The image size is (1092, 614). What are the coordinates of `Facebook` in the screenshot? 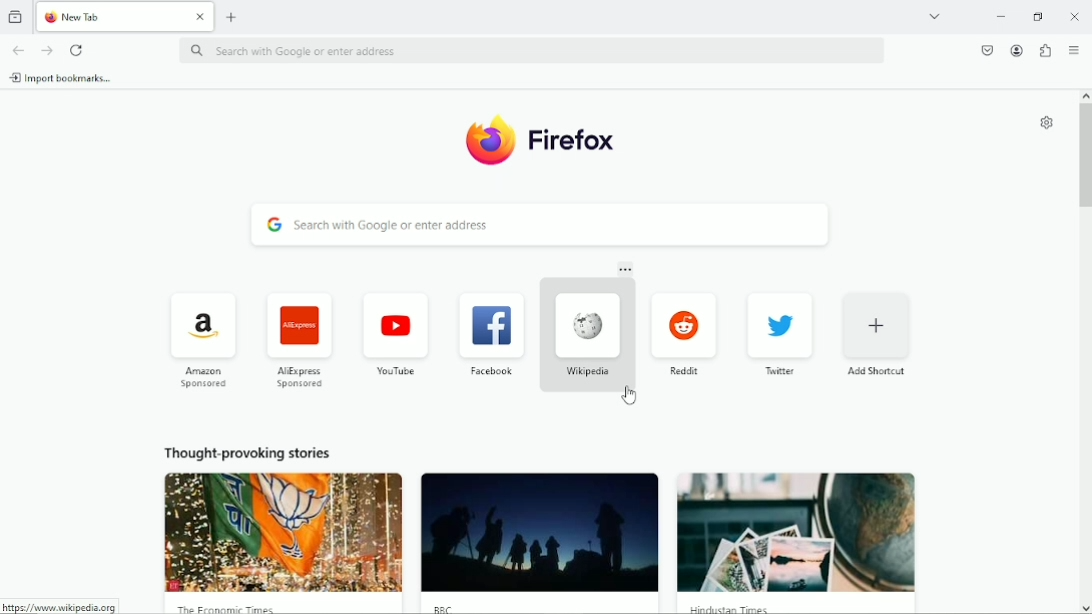 It's located at (491, 331).